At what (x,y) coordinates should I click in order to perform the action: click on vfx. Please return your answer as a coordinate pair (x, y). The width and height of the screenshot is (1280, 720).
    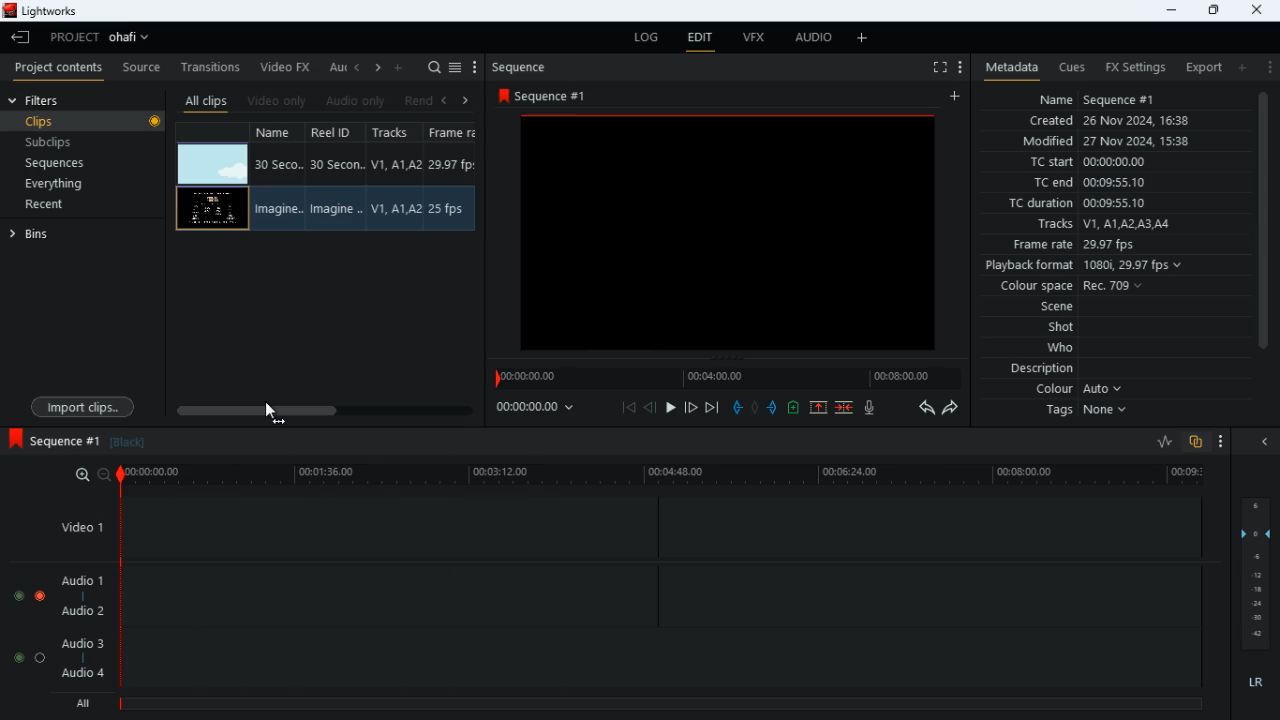
    Looking at the image, I should click on (750, 38).